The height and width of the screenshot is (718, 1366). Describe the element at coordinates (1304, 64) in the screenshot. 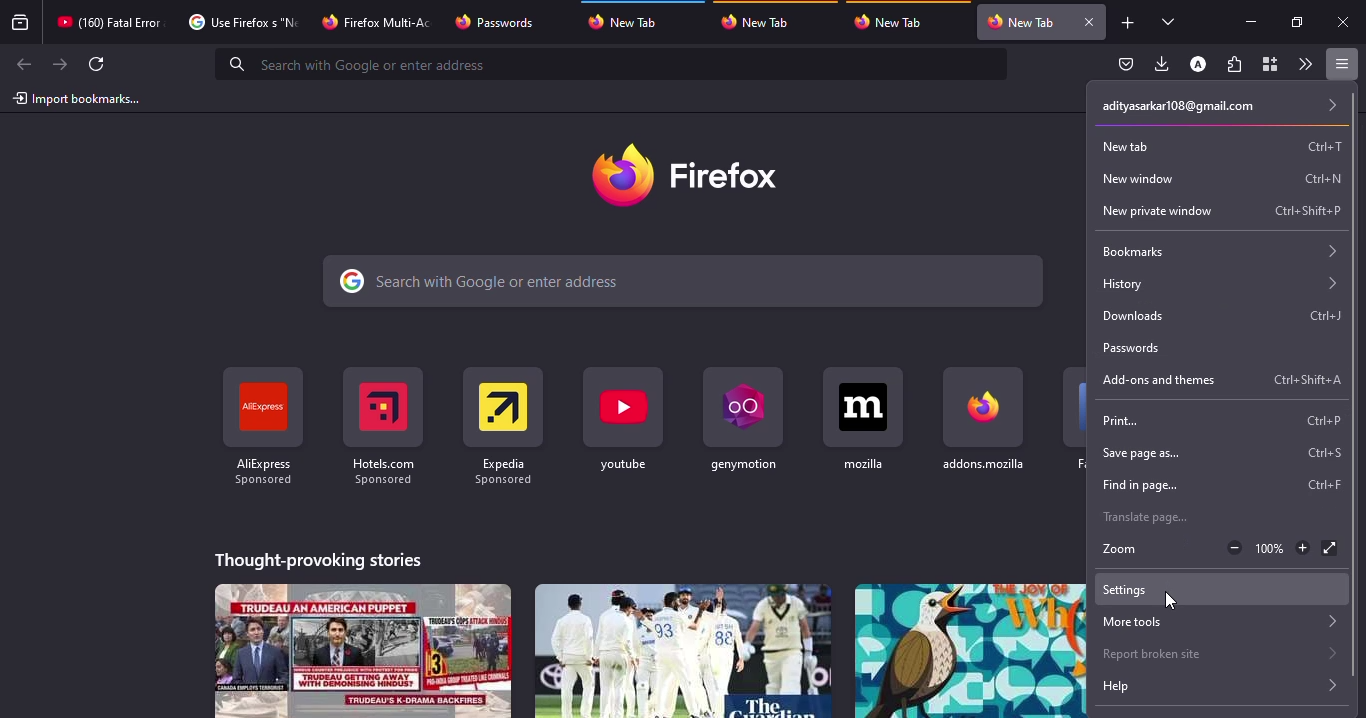

I see `more tools` at that location.